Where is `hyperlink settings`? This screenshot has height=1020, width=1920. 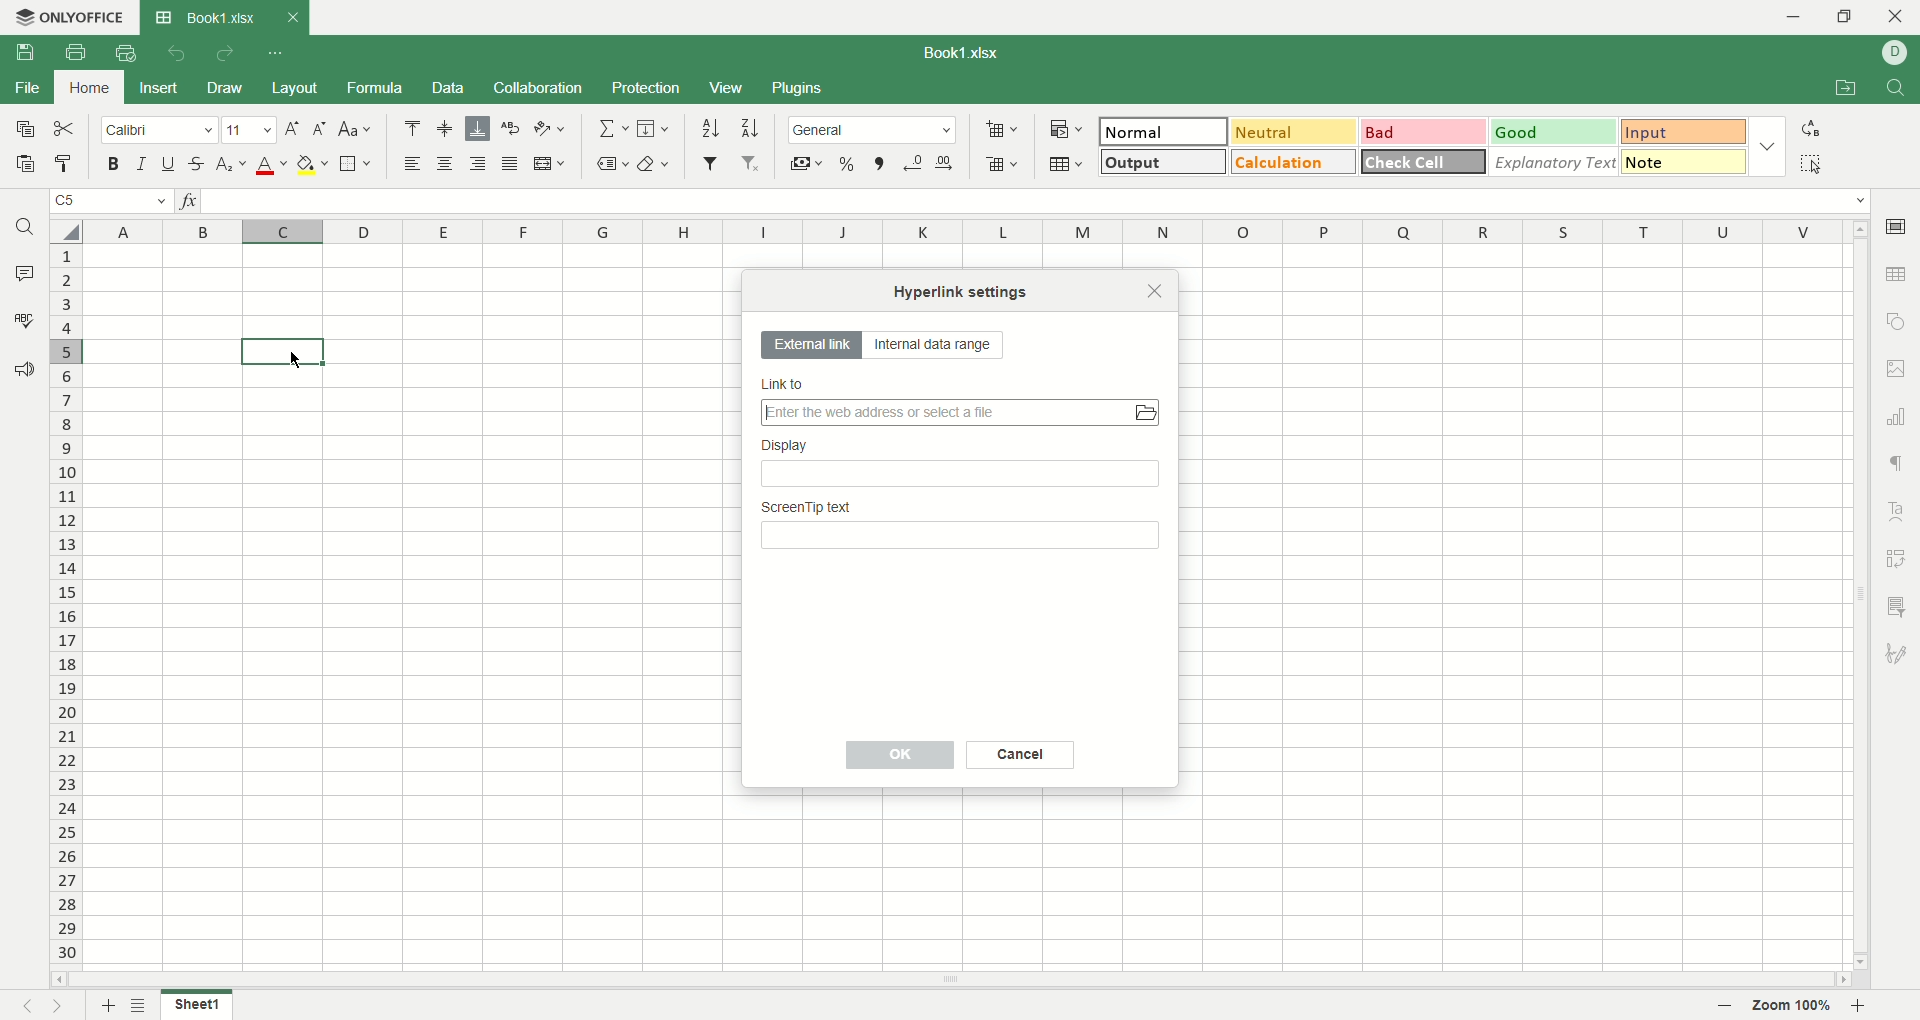
hyperlink settings is located at coordinates (964, 291).